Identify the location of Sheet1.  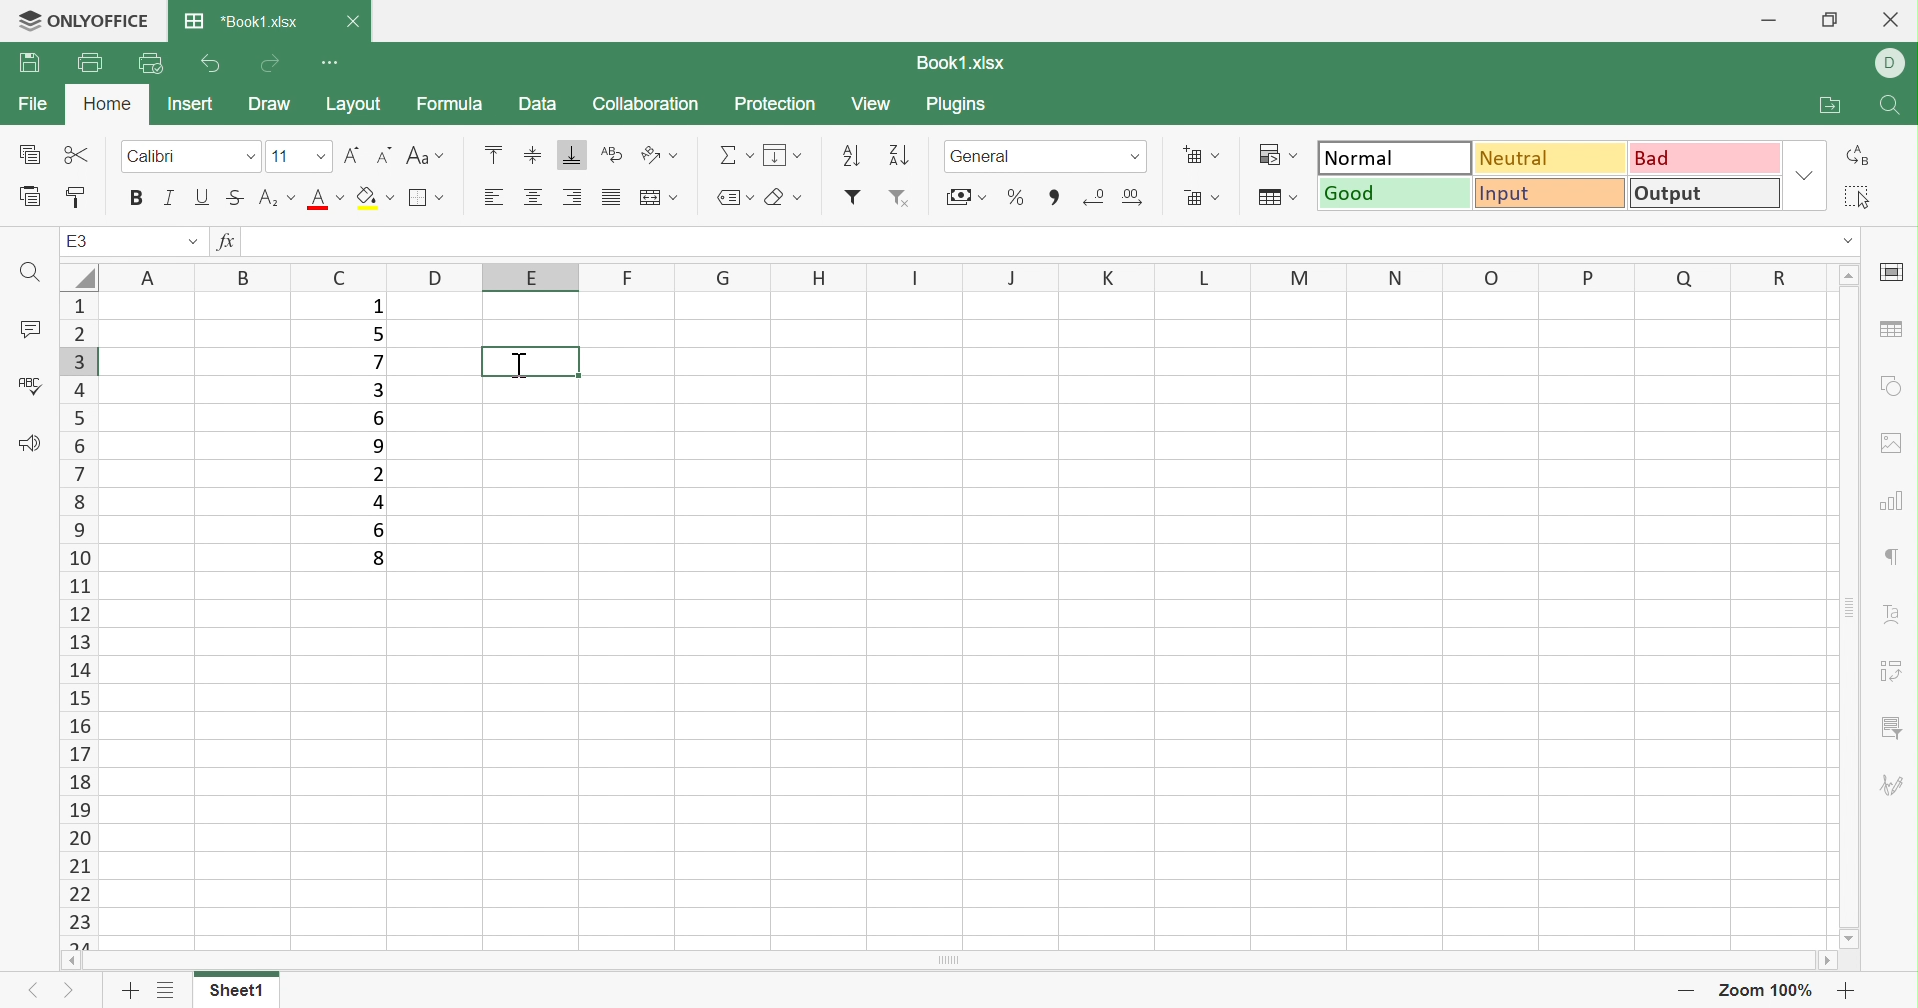
(238, 991).